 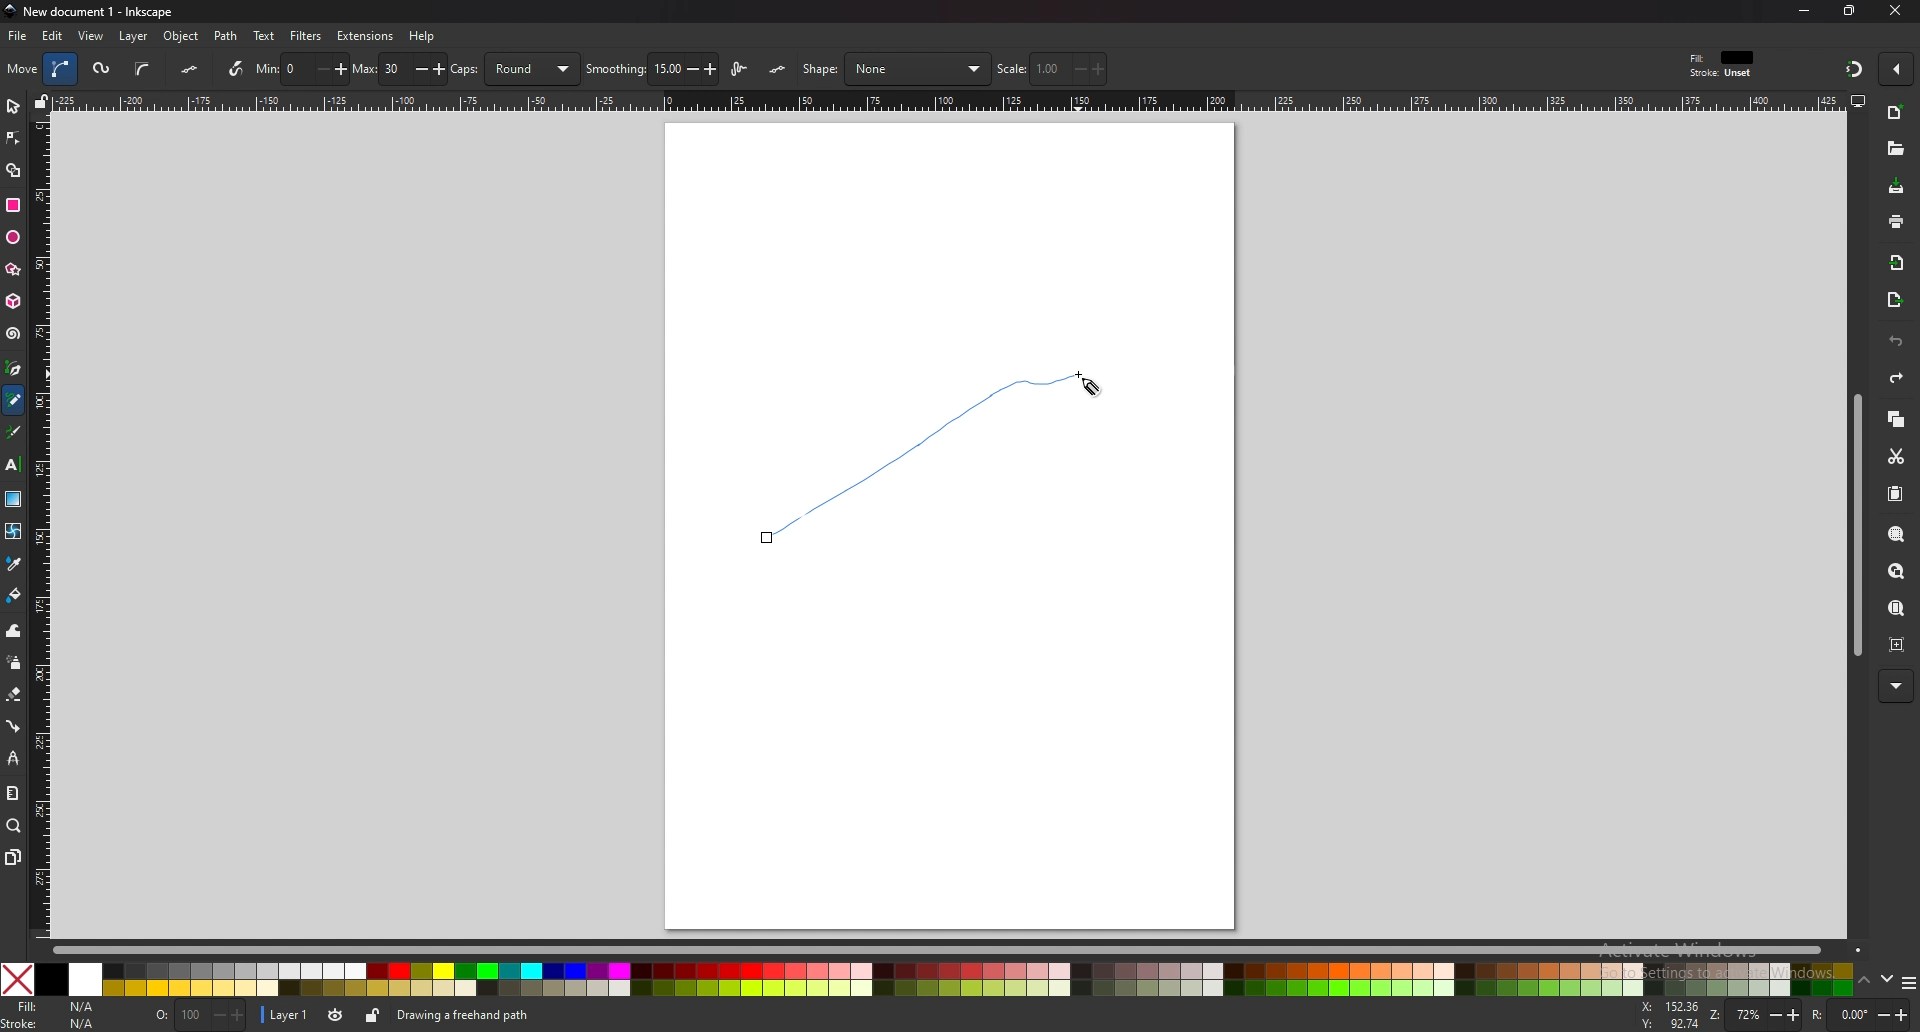 I want to click on spiral, so click(x=13, y=333).